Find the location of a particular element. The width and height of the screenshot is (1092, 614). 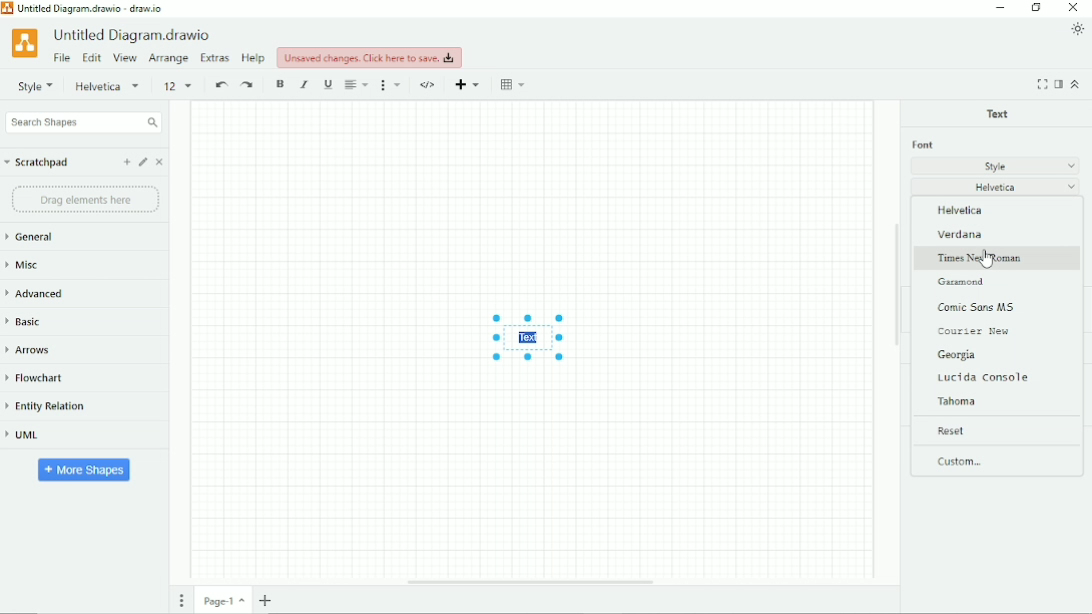

Edit is located at coordinates (143, 162).